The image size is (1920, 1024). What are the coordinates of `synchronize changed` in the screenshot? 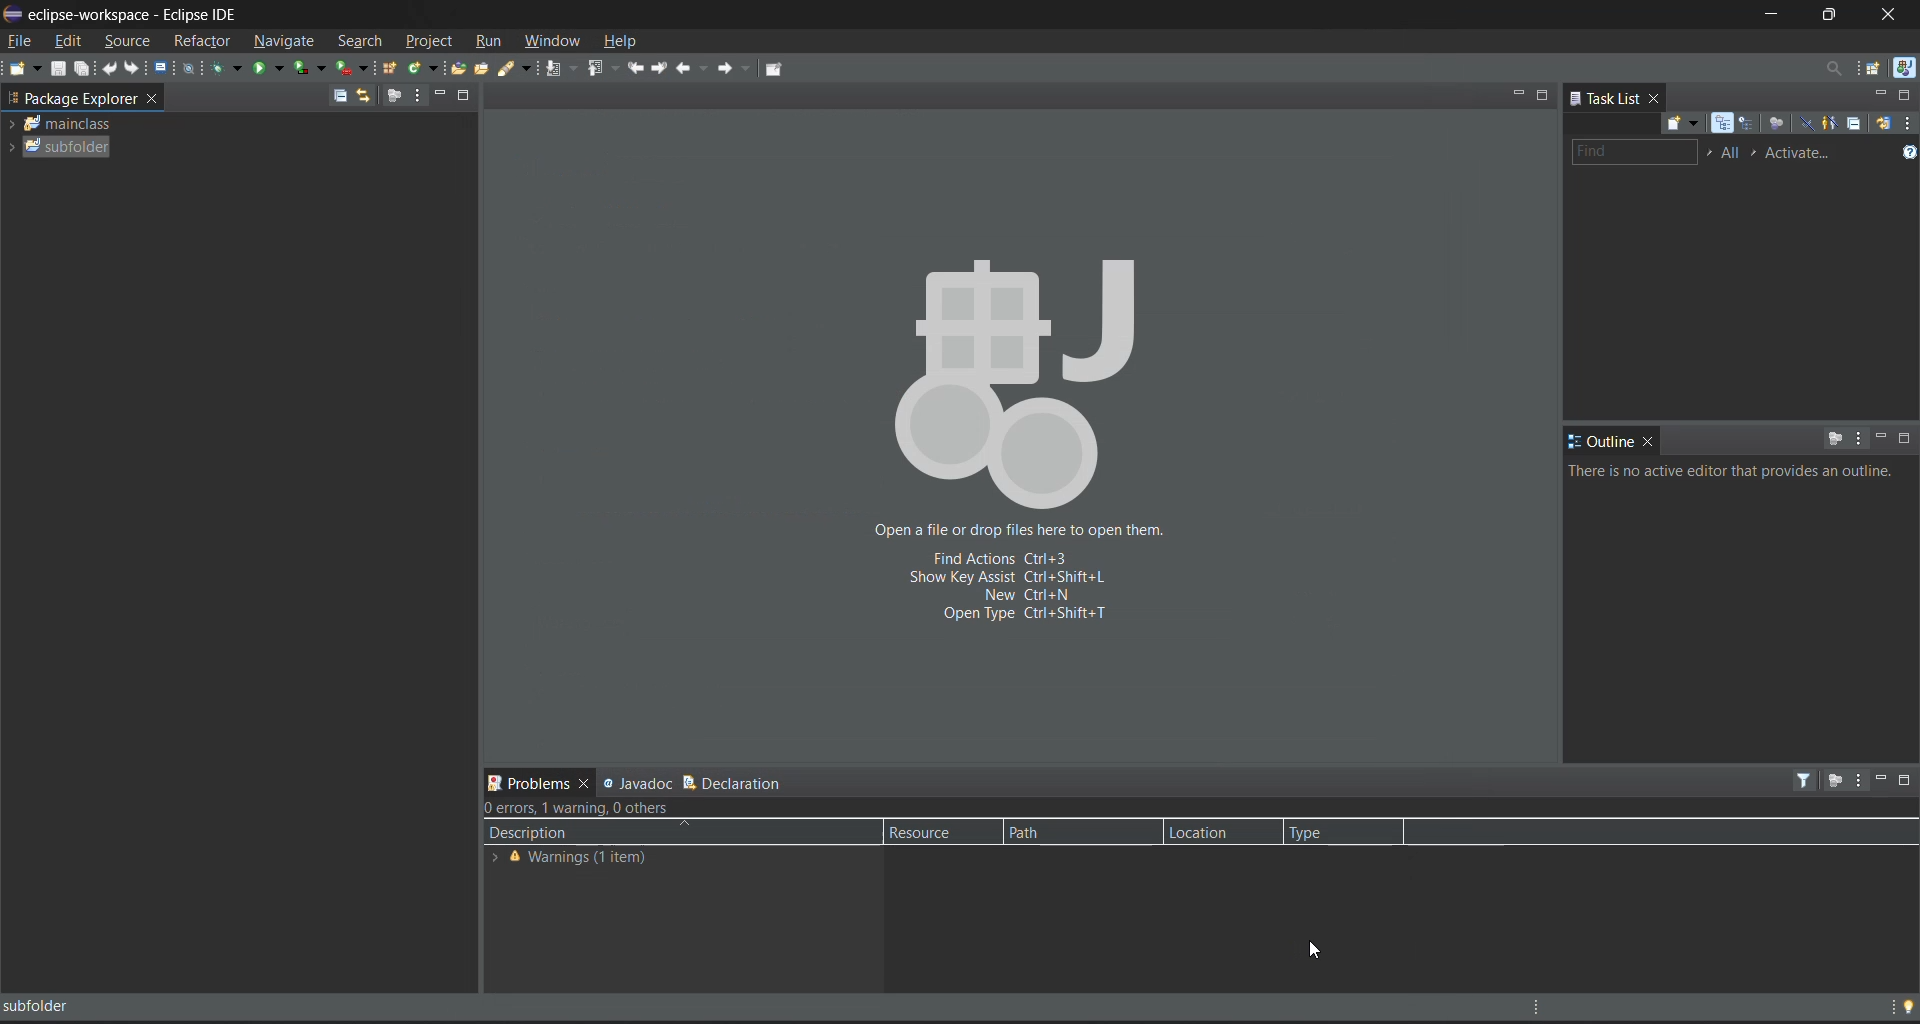 It's located at (1882, 126).